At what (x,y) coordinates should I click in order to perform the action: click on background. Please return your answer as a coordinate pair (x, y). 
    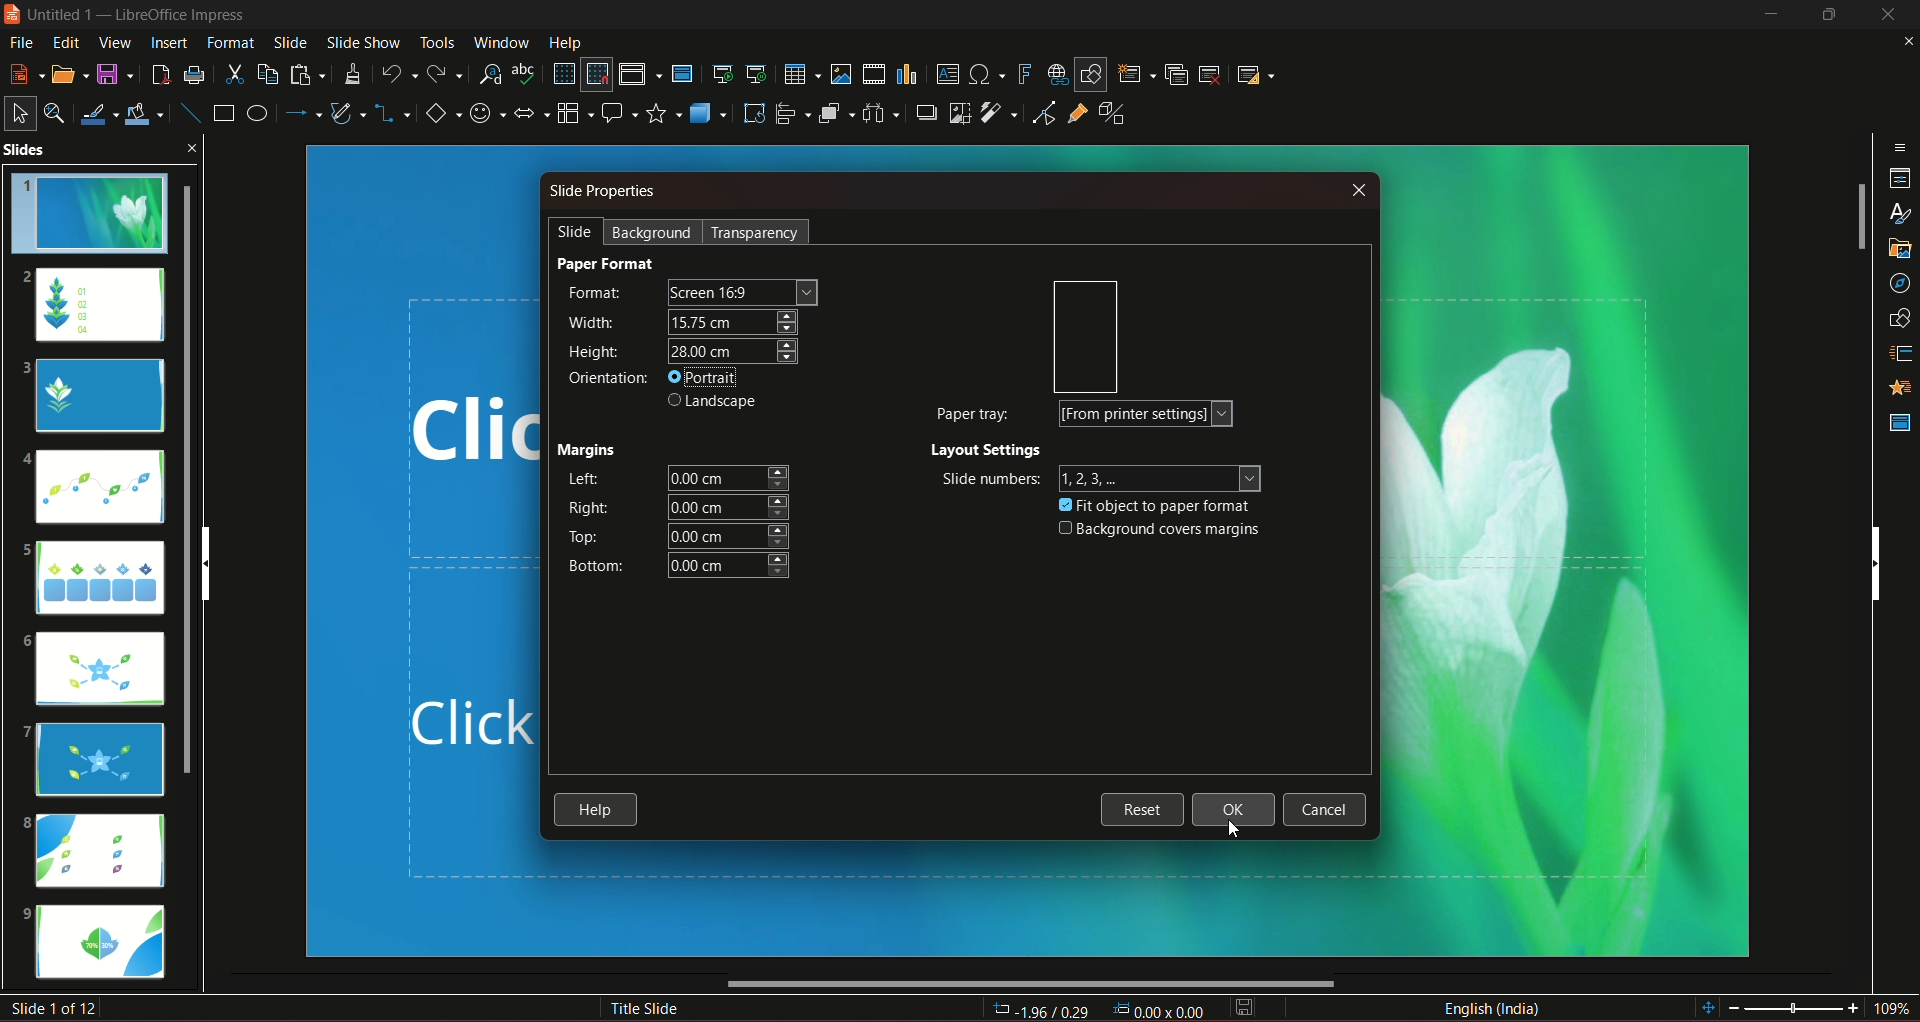
    Looking at the image, I should click on (653, 231).